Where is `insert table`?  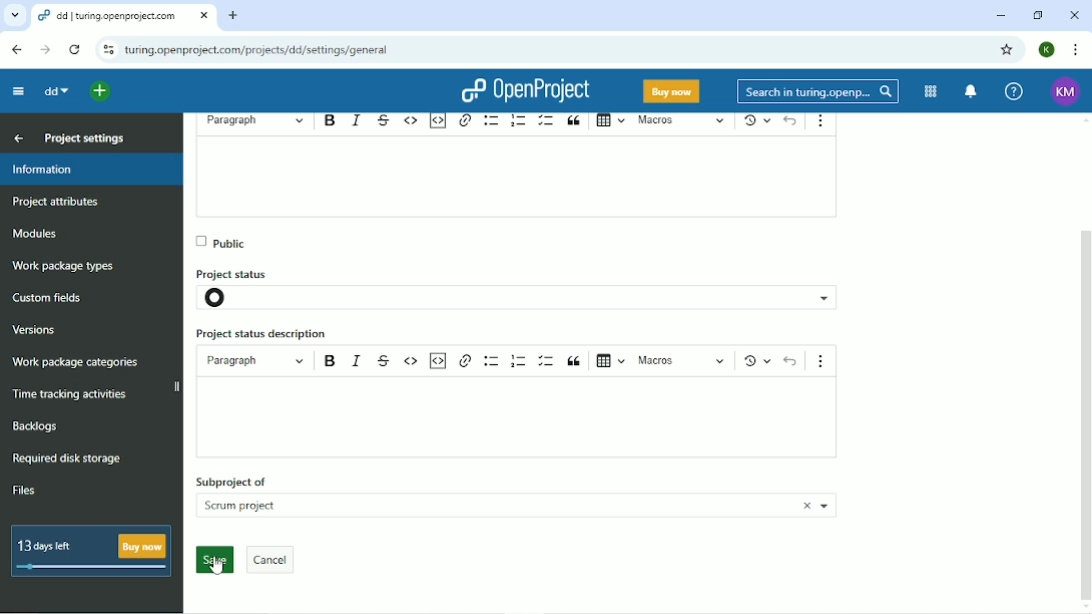
insert table is located at coordinates (609, 359).